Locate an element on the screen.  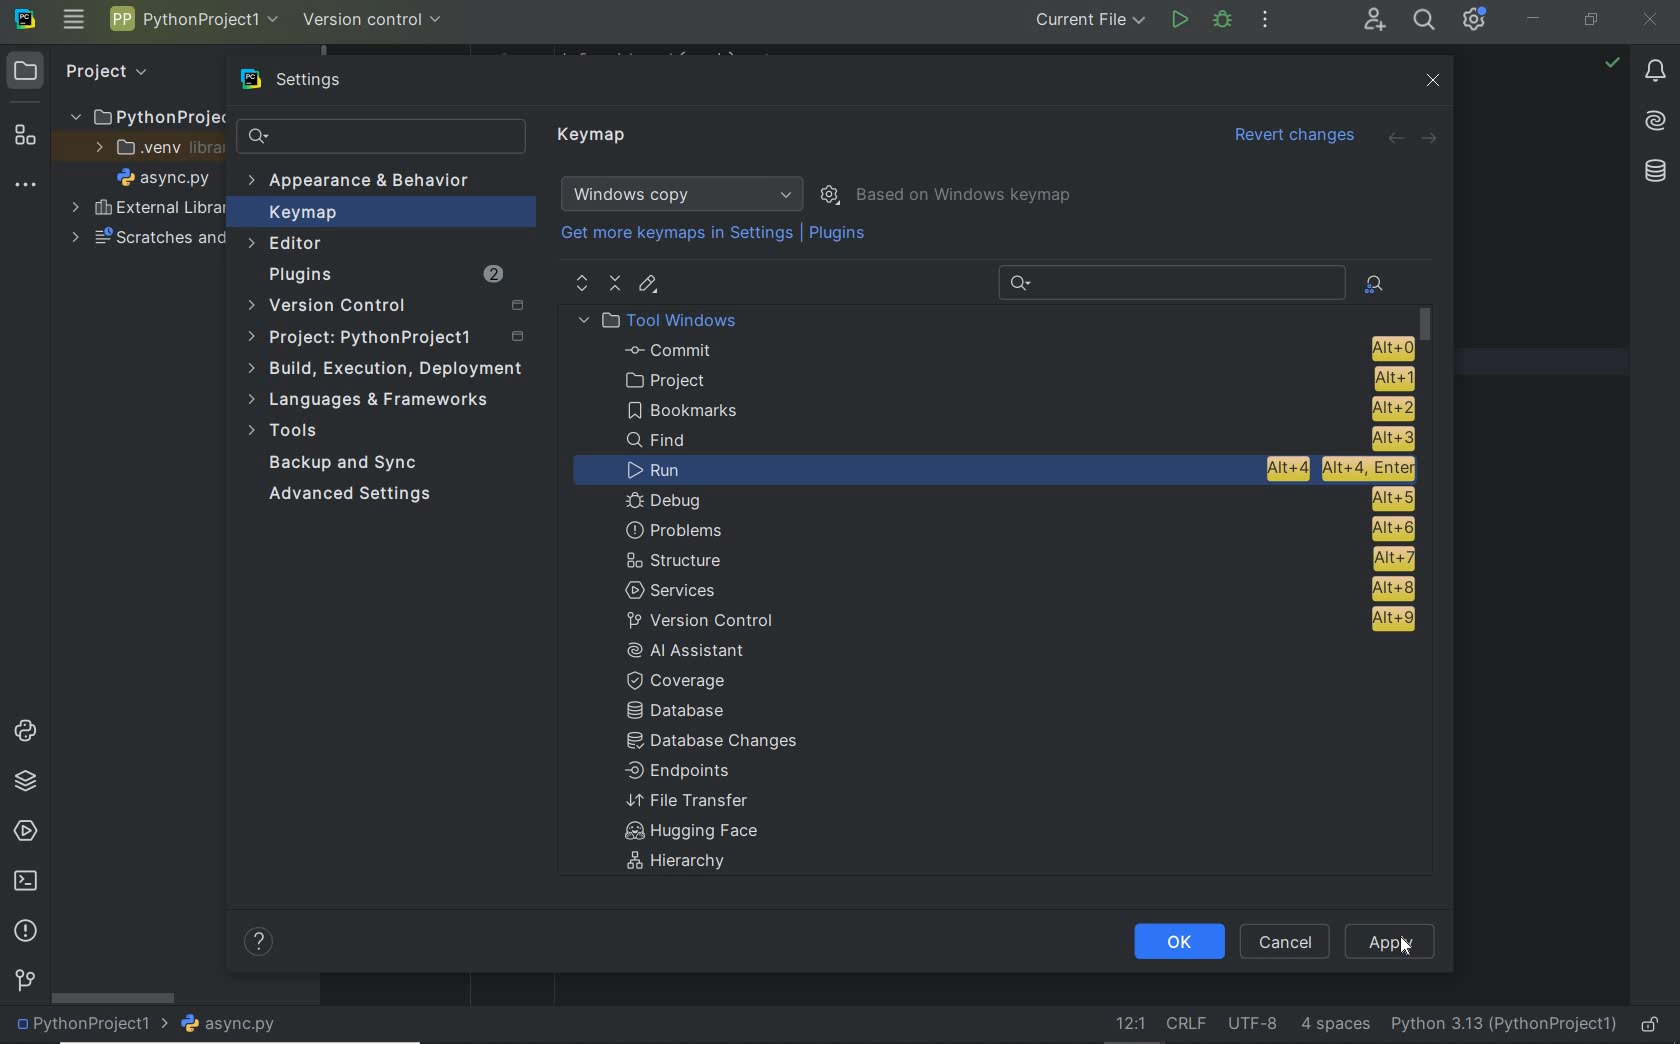
main menu is located at coordinates (73, 21).